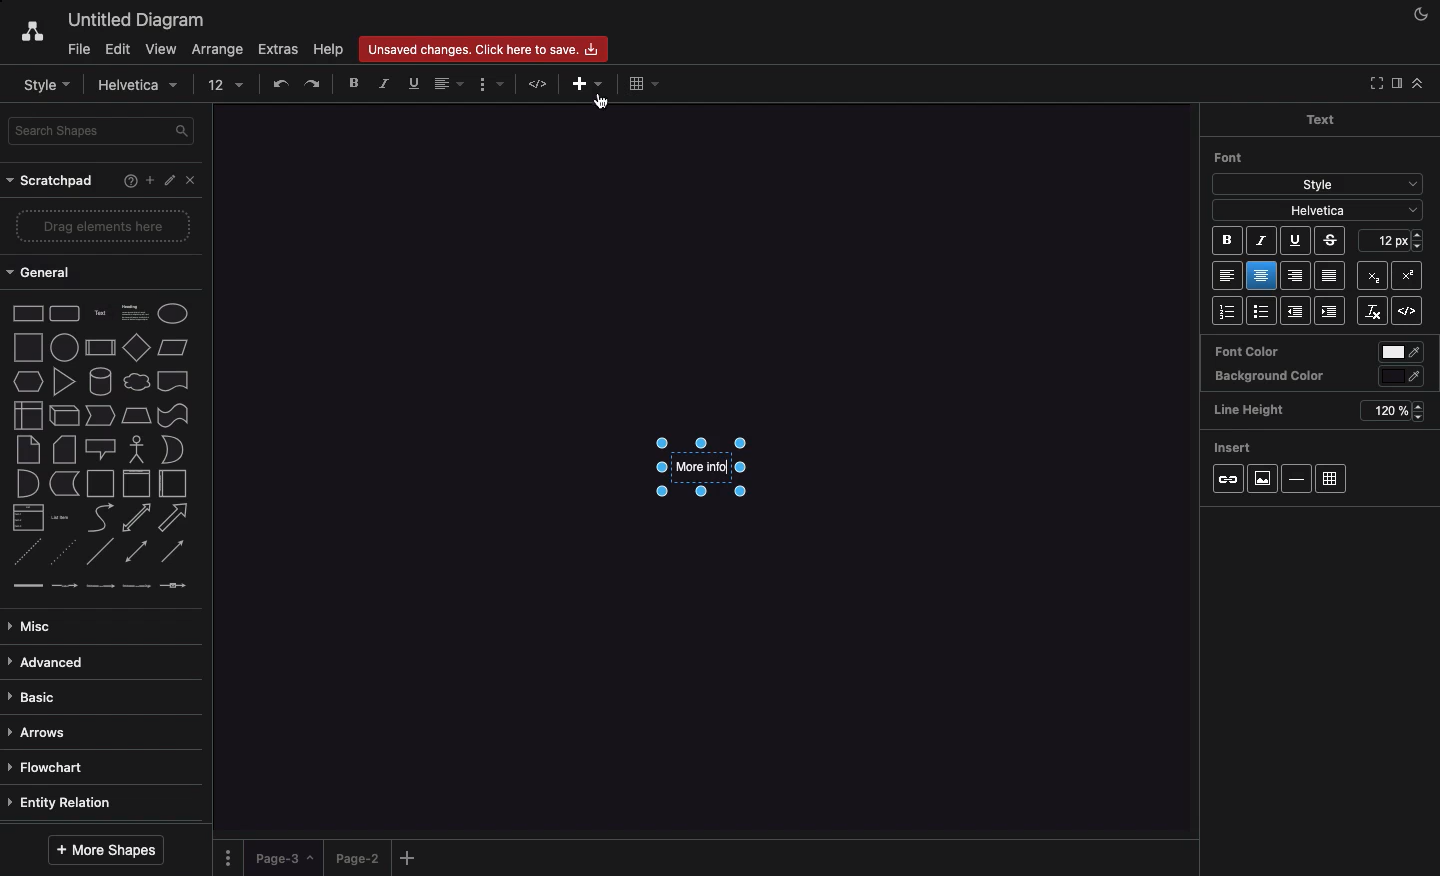 This screenshot has height=876, width=1440. I want to click on Align, so click(451, 86).